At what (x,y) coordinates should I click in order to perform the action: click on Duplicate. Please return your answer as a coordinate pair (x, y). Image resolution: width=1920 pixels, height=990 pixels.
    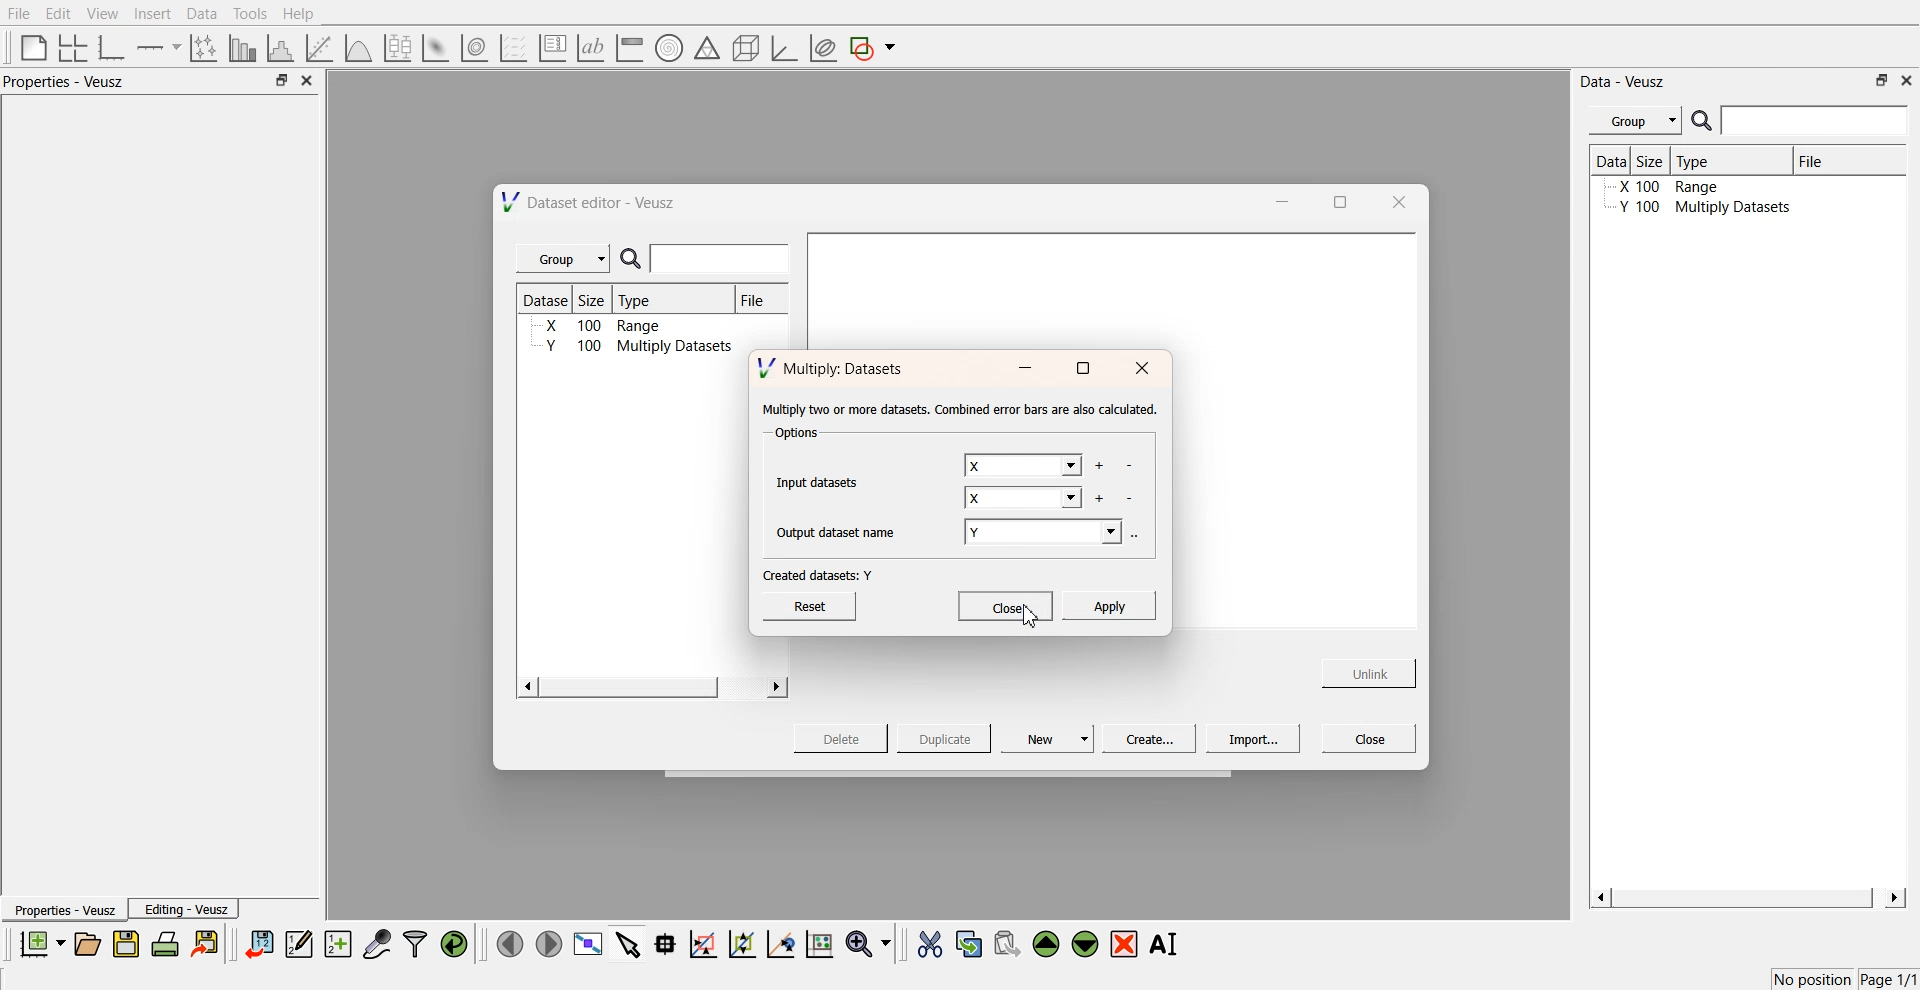
    Looking at the image, I should click on (944, 740).